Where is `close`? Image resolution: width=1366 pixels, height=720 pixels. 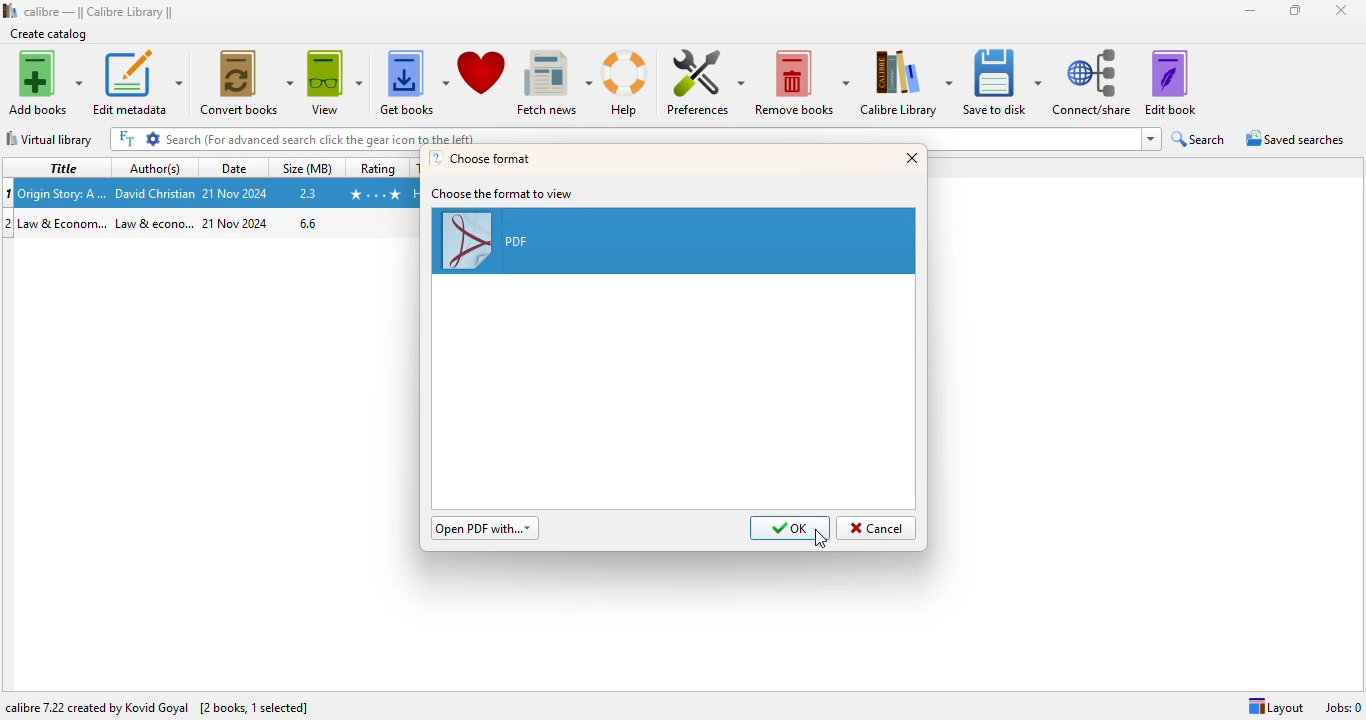 close is located at coordinates (1342, 10).